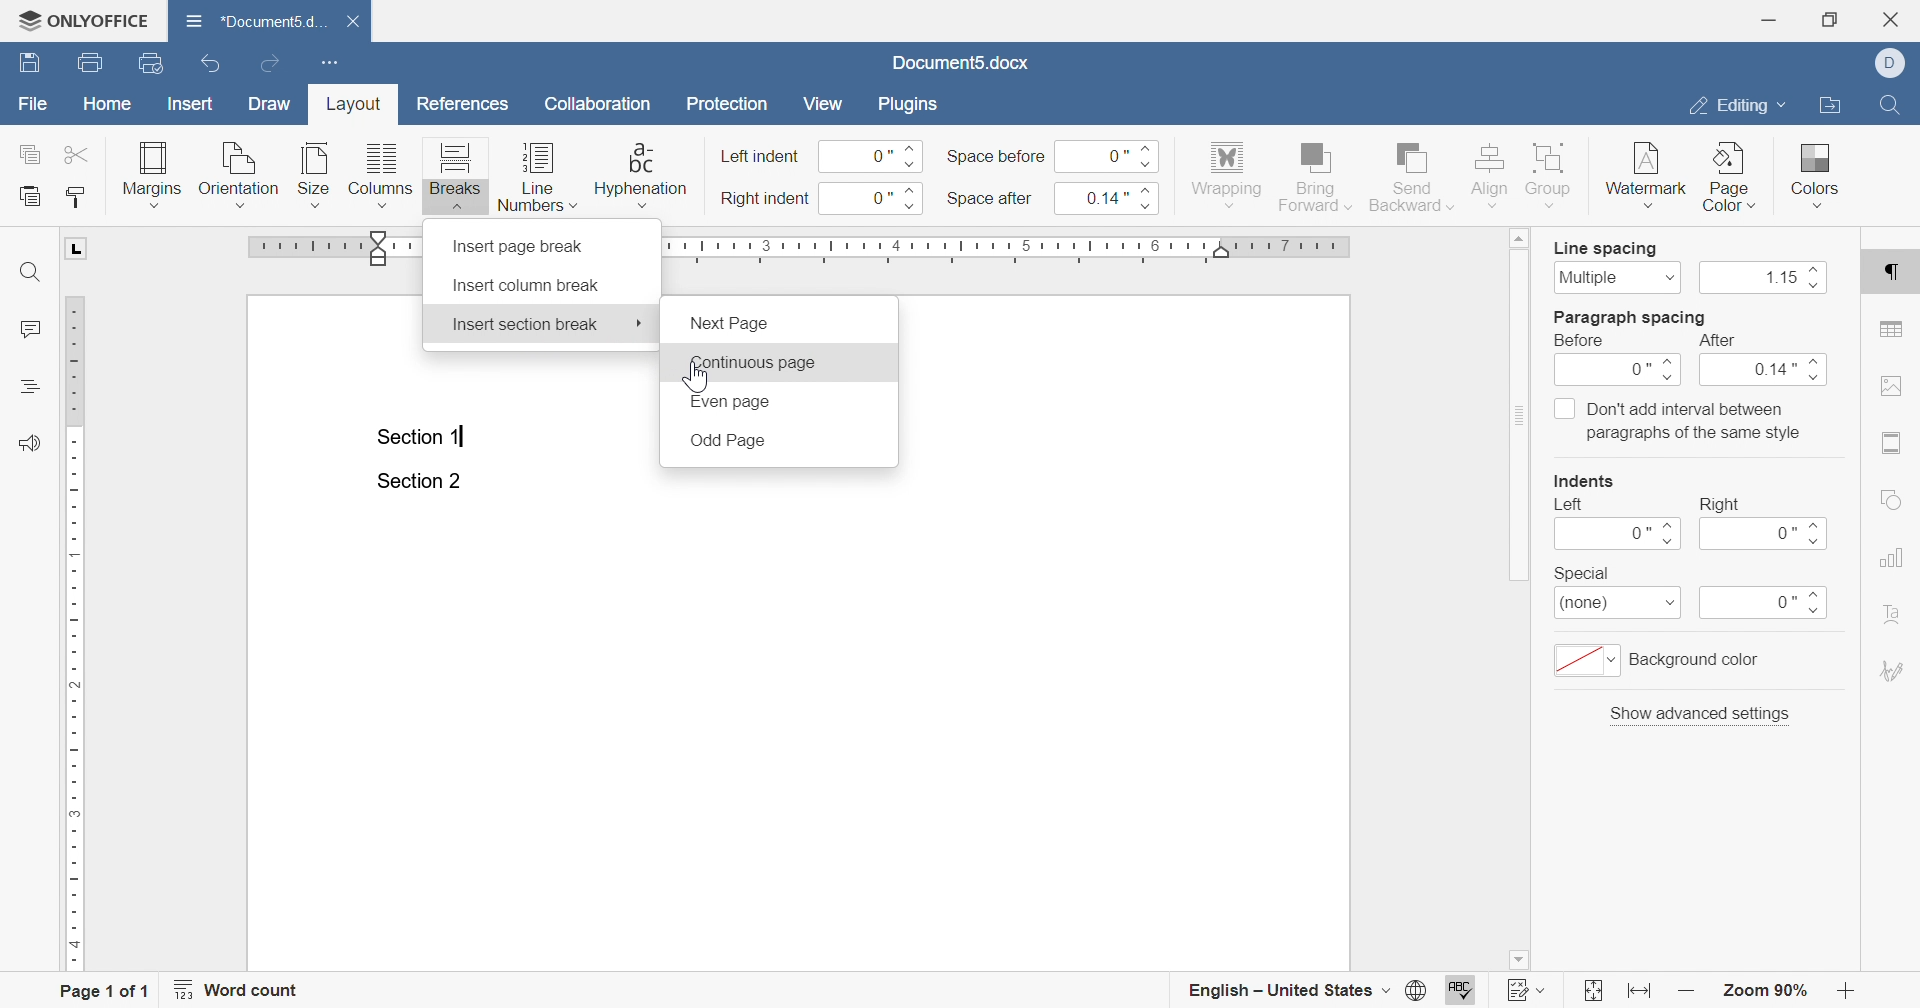  What do you see at coordinates (877, 199) in the screenshot?
I see `0` at bounding box center [877, 199].